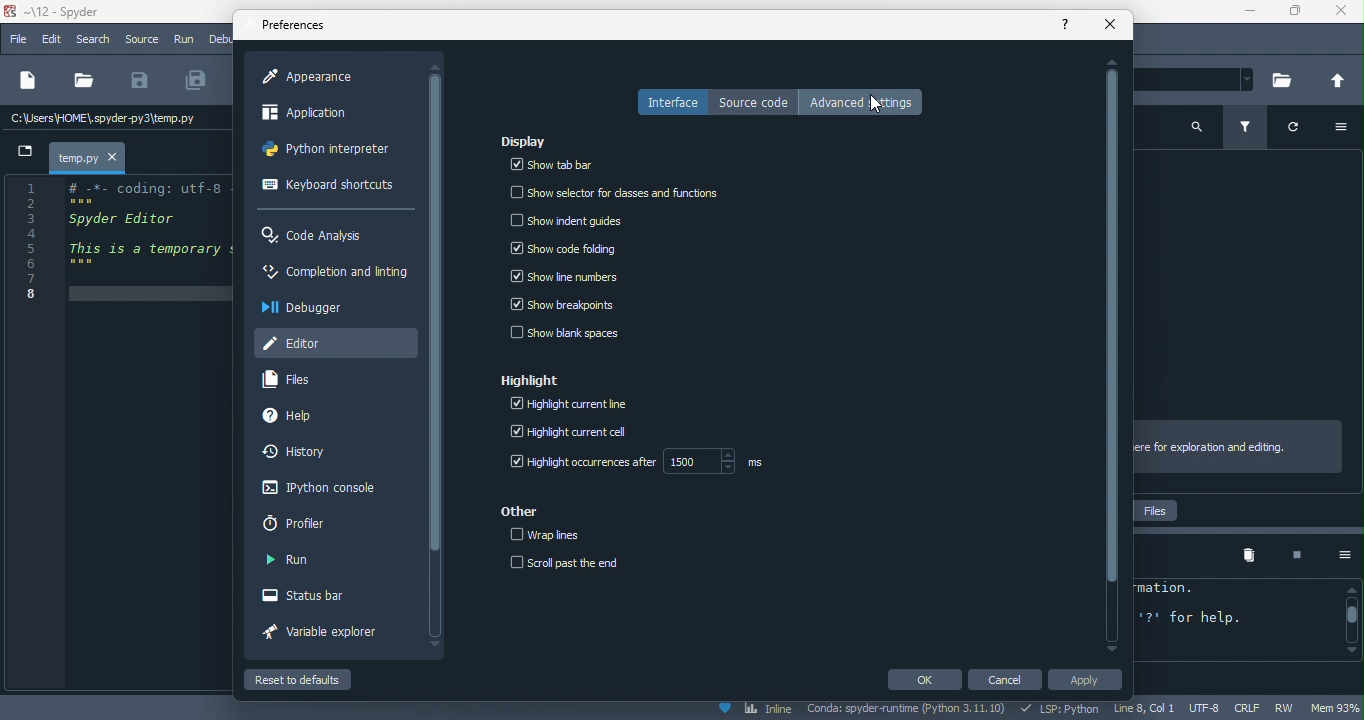 The height and width of the screenshot is (720, 1364). I want to click on save, so click(140, 81).